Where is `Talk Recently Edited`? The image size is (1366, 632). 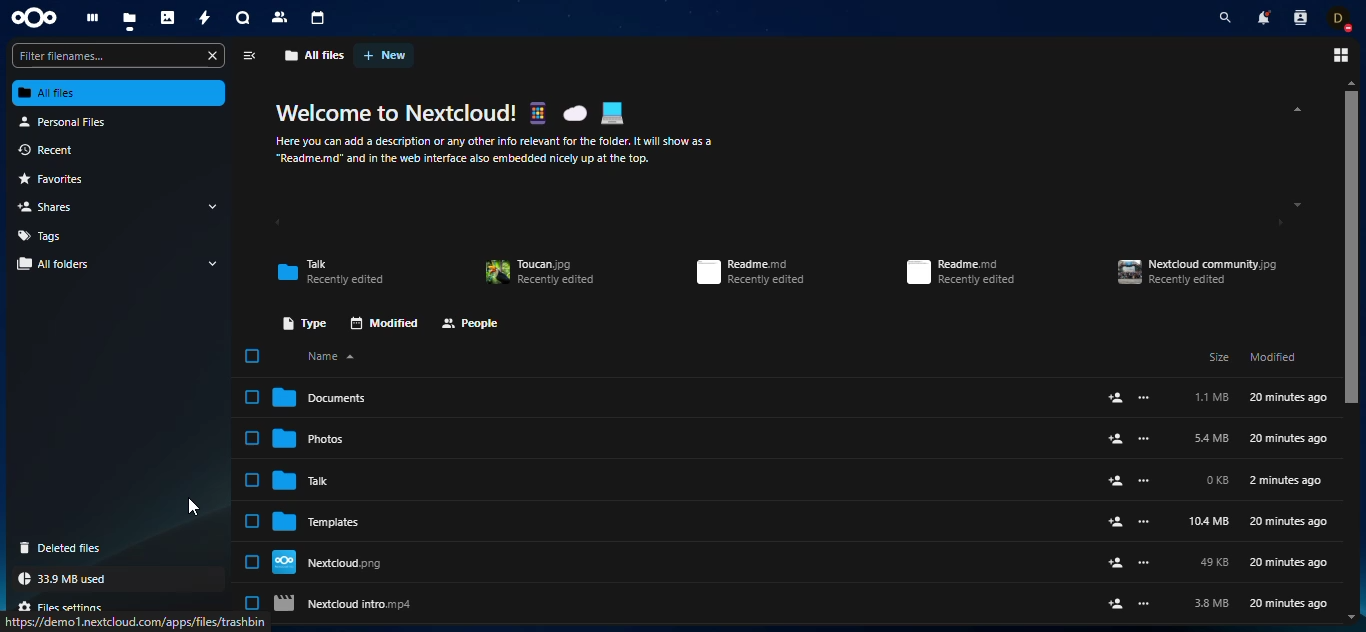
Talk Recently Edited is located at coordinates (331, 269).